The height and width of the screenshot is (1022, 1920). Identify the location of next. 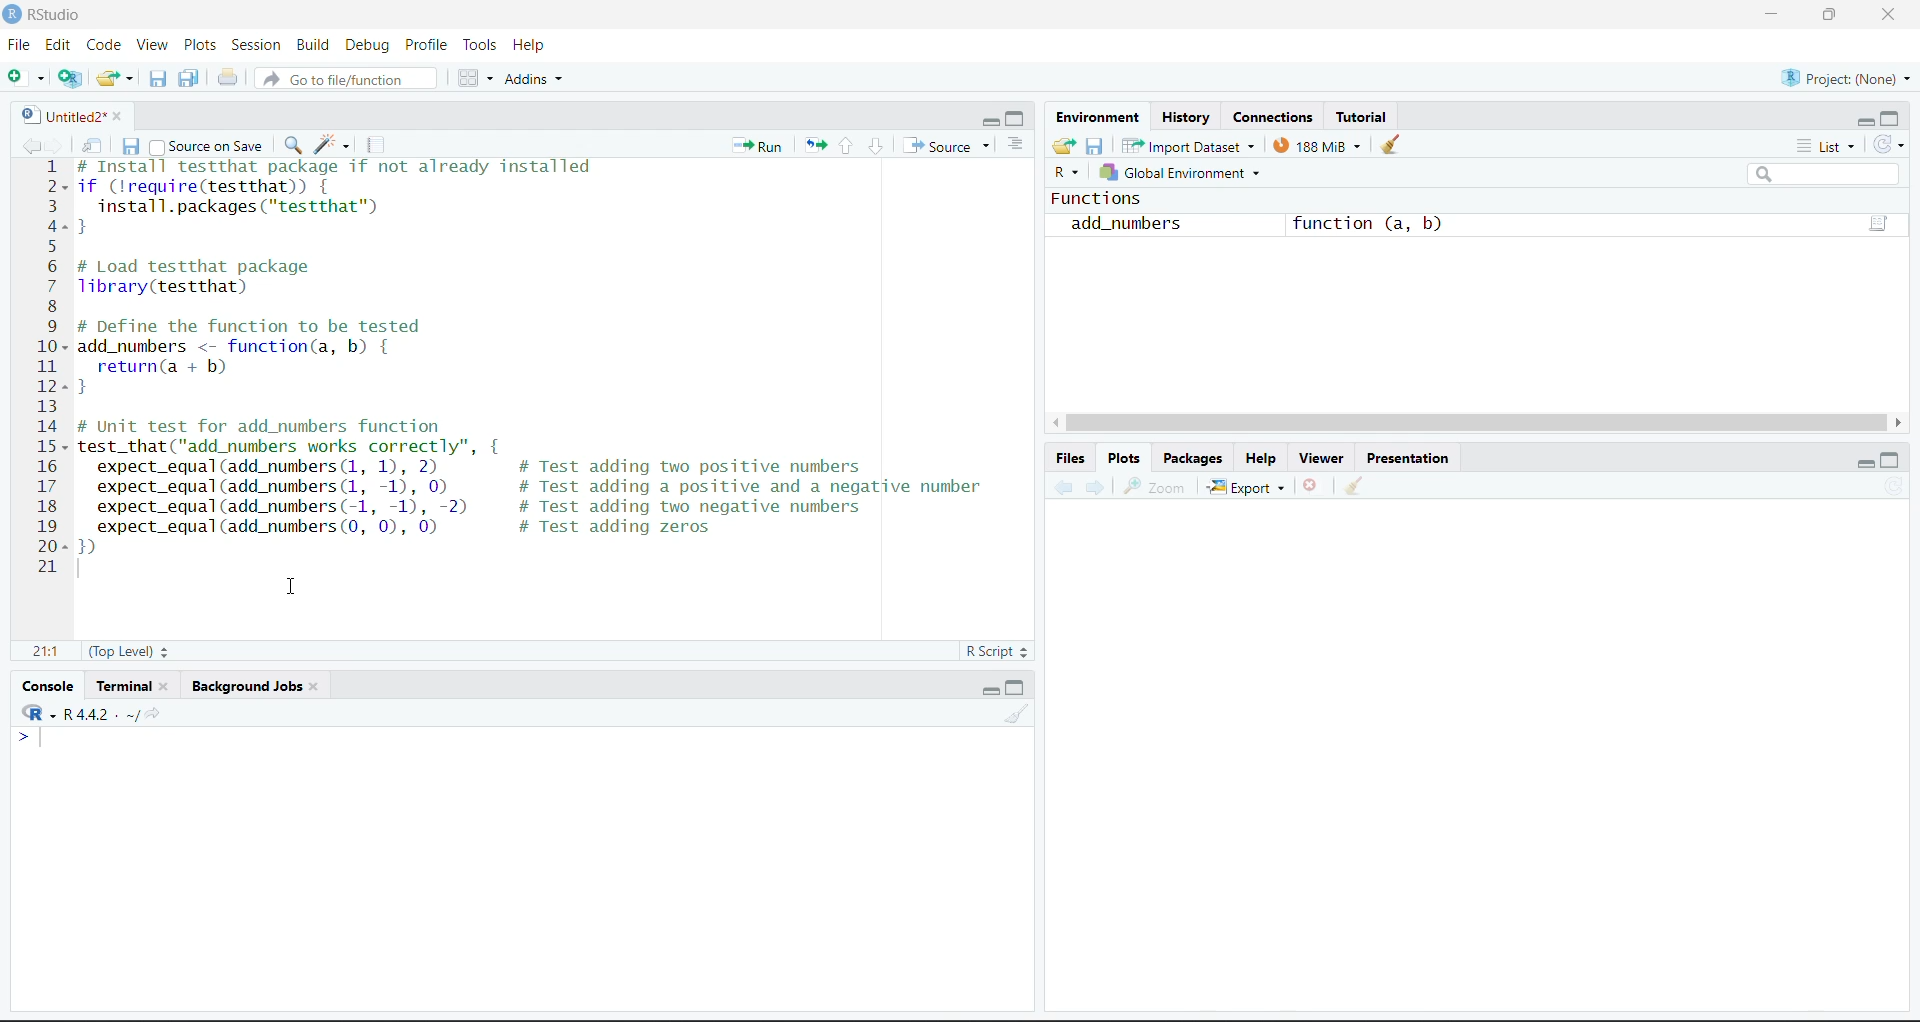
(1094, 484).